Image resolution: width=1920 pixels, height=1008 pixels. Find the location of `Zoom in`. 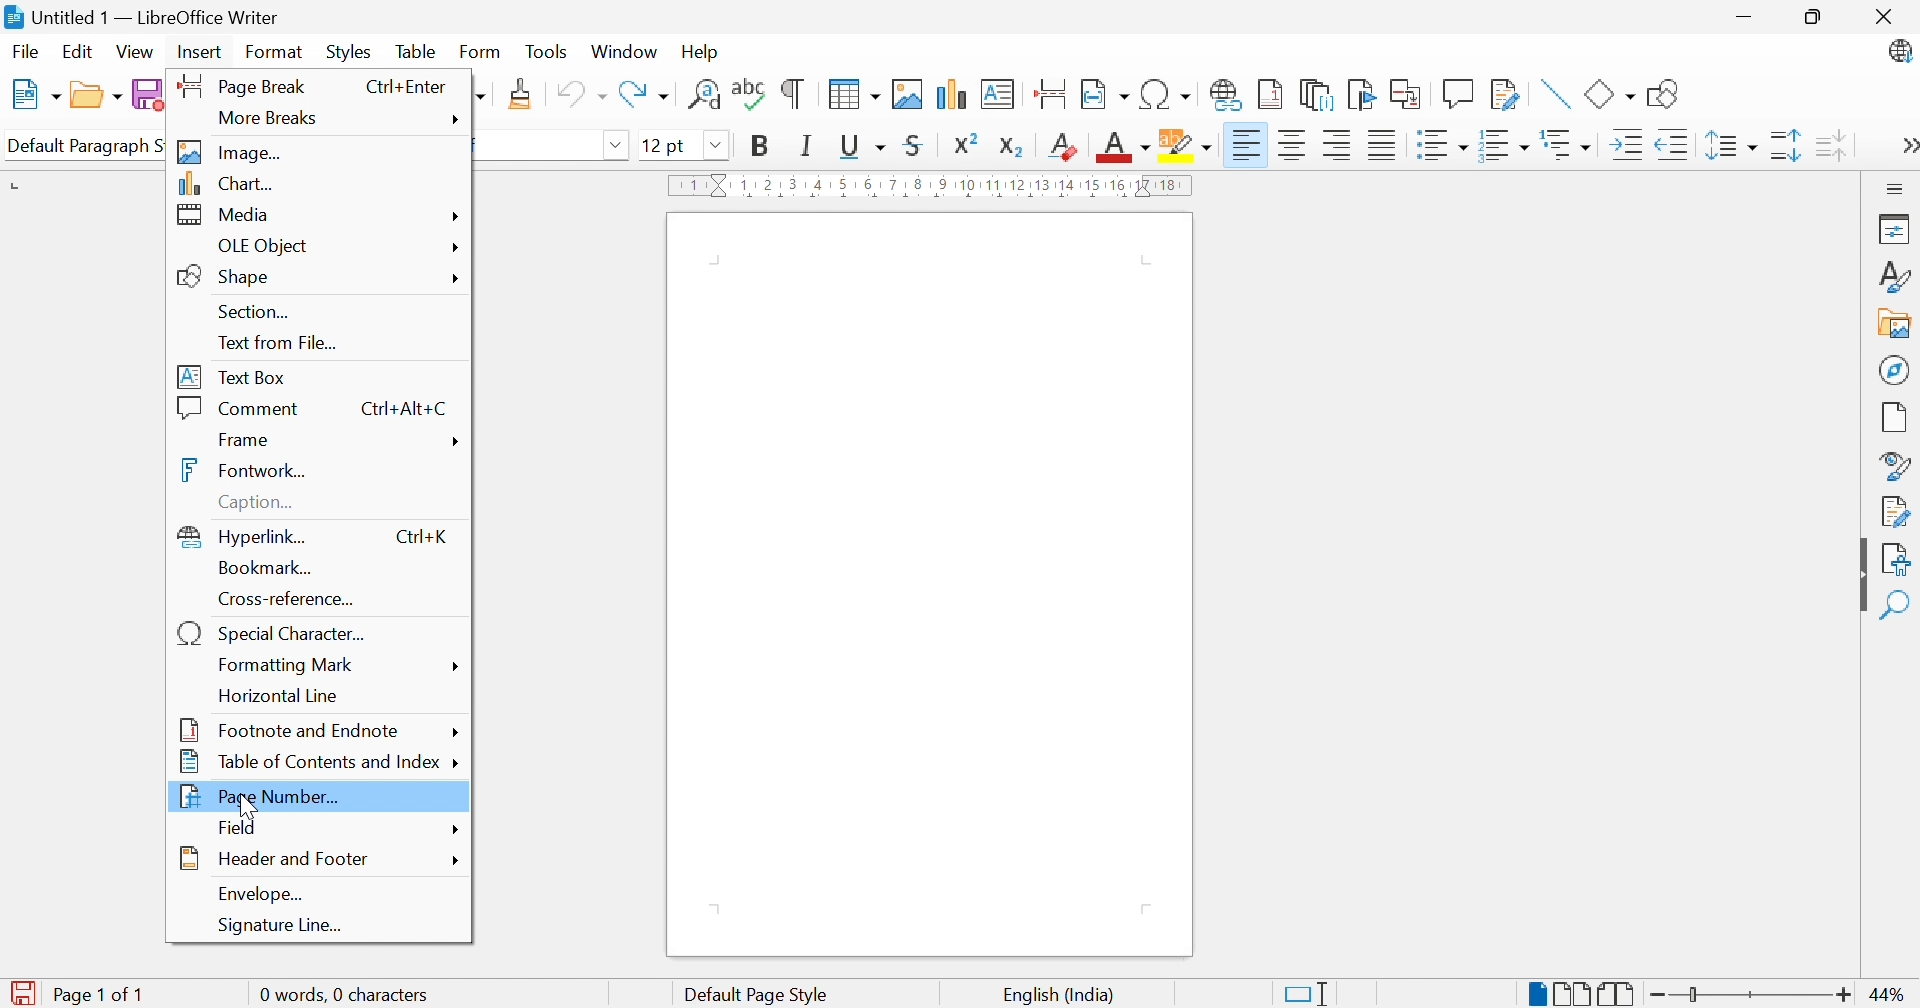

Zoom in is located at coordinates (1842, 996).